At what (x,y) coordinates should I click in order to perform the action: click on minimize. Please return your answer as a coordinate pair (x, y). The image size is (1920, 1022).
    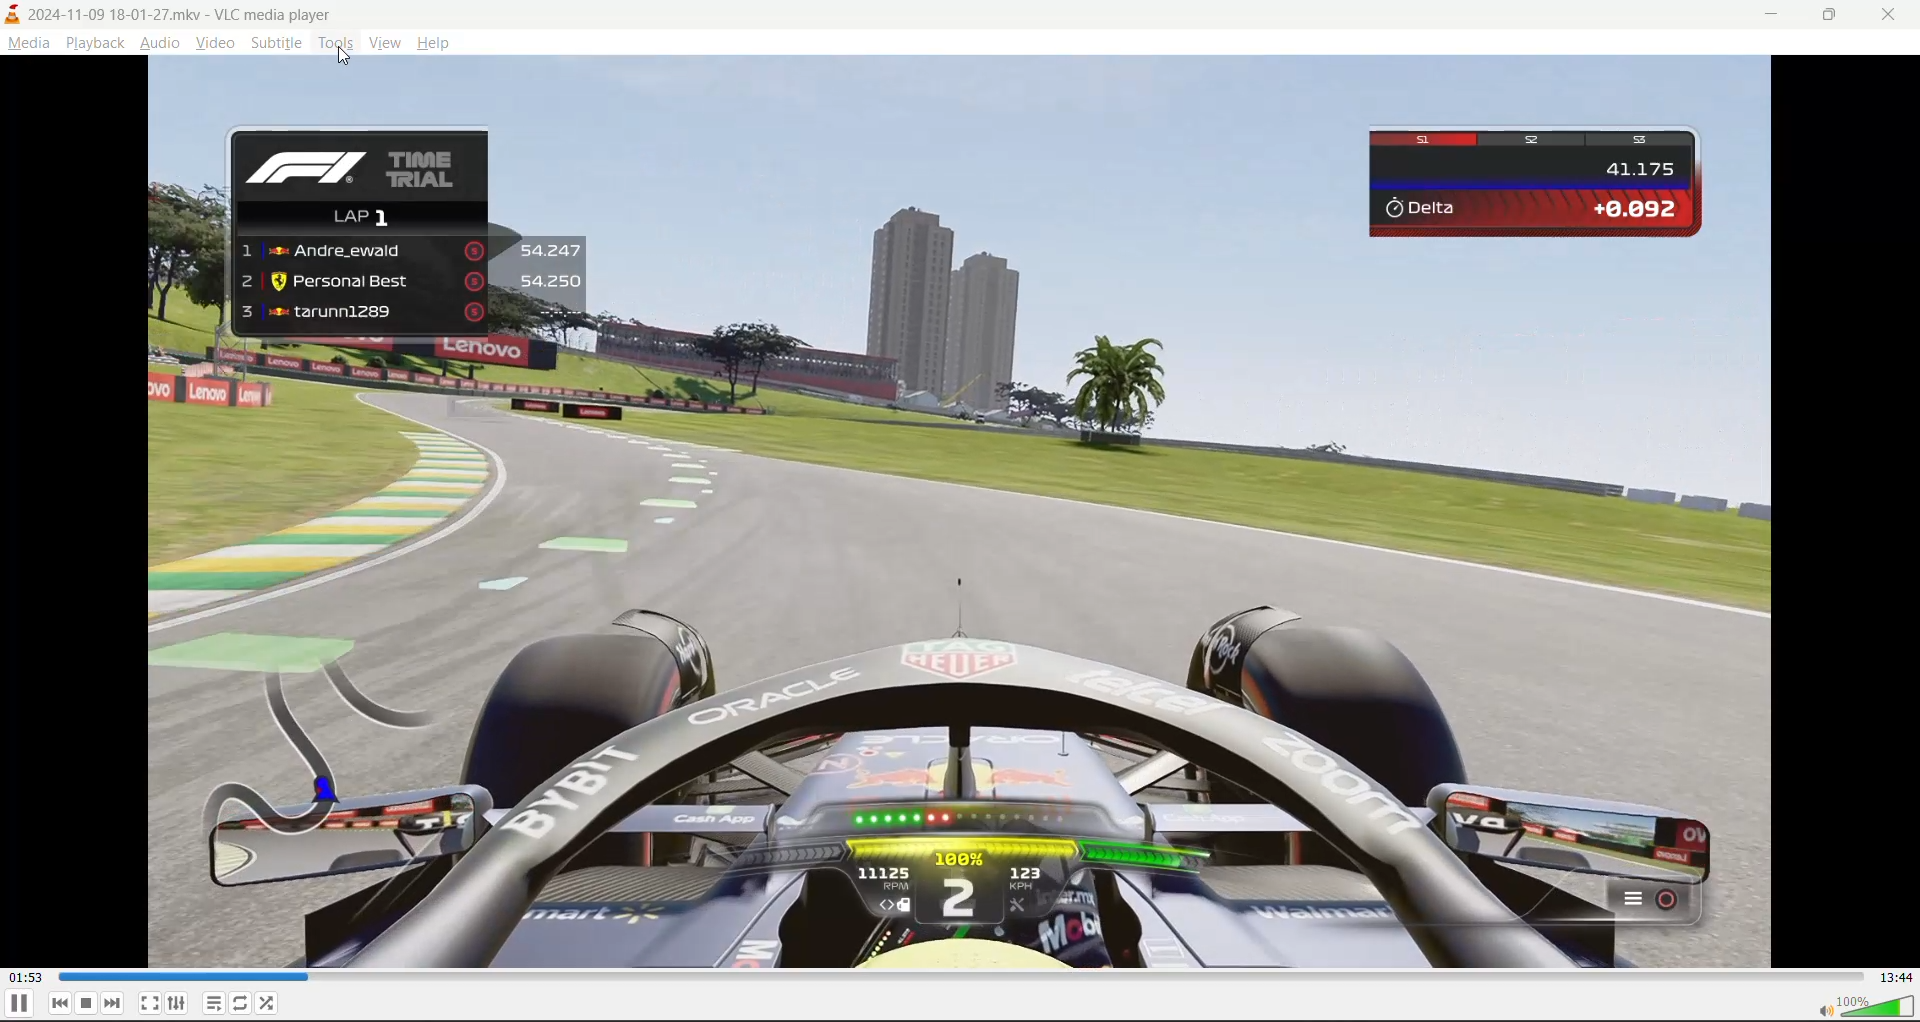
    Looking at the image, I should click on (1777, 17).